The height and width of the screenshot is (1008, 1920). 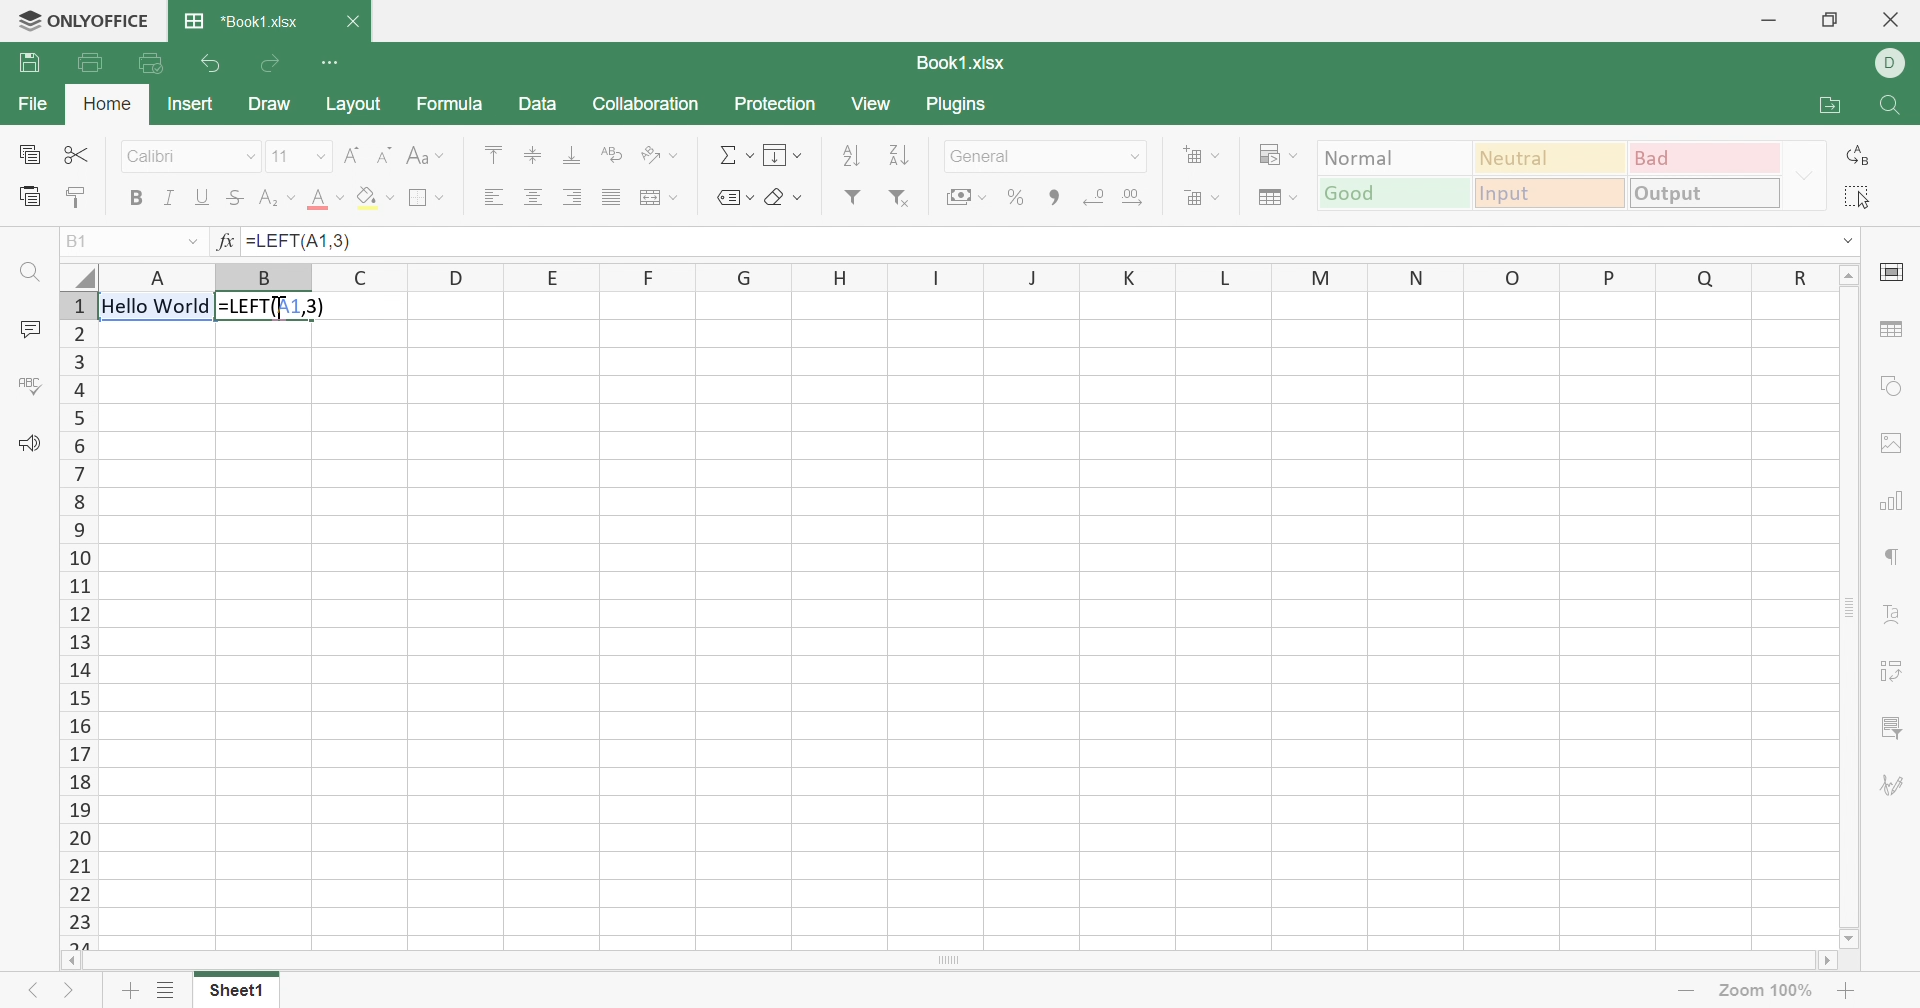 I want to click on Add sheet, so click(x=127, y=992).